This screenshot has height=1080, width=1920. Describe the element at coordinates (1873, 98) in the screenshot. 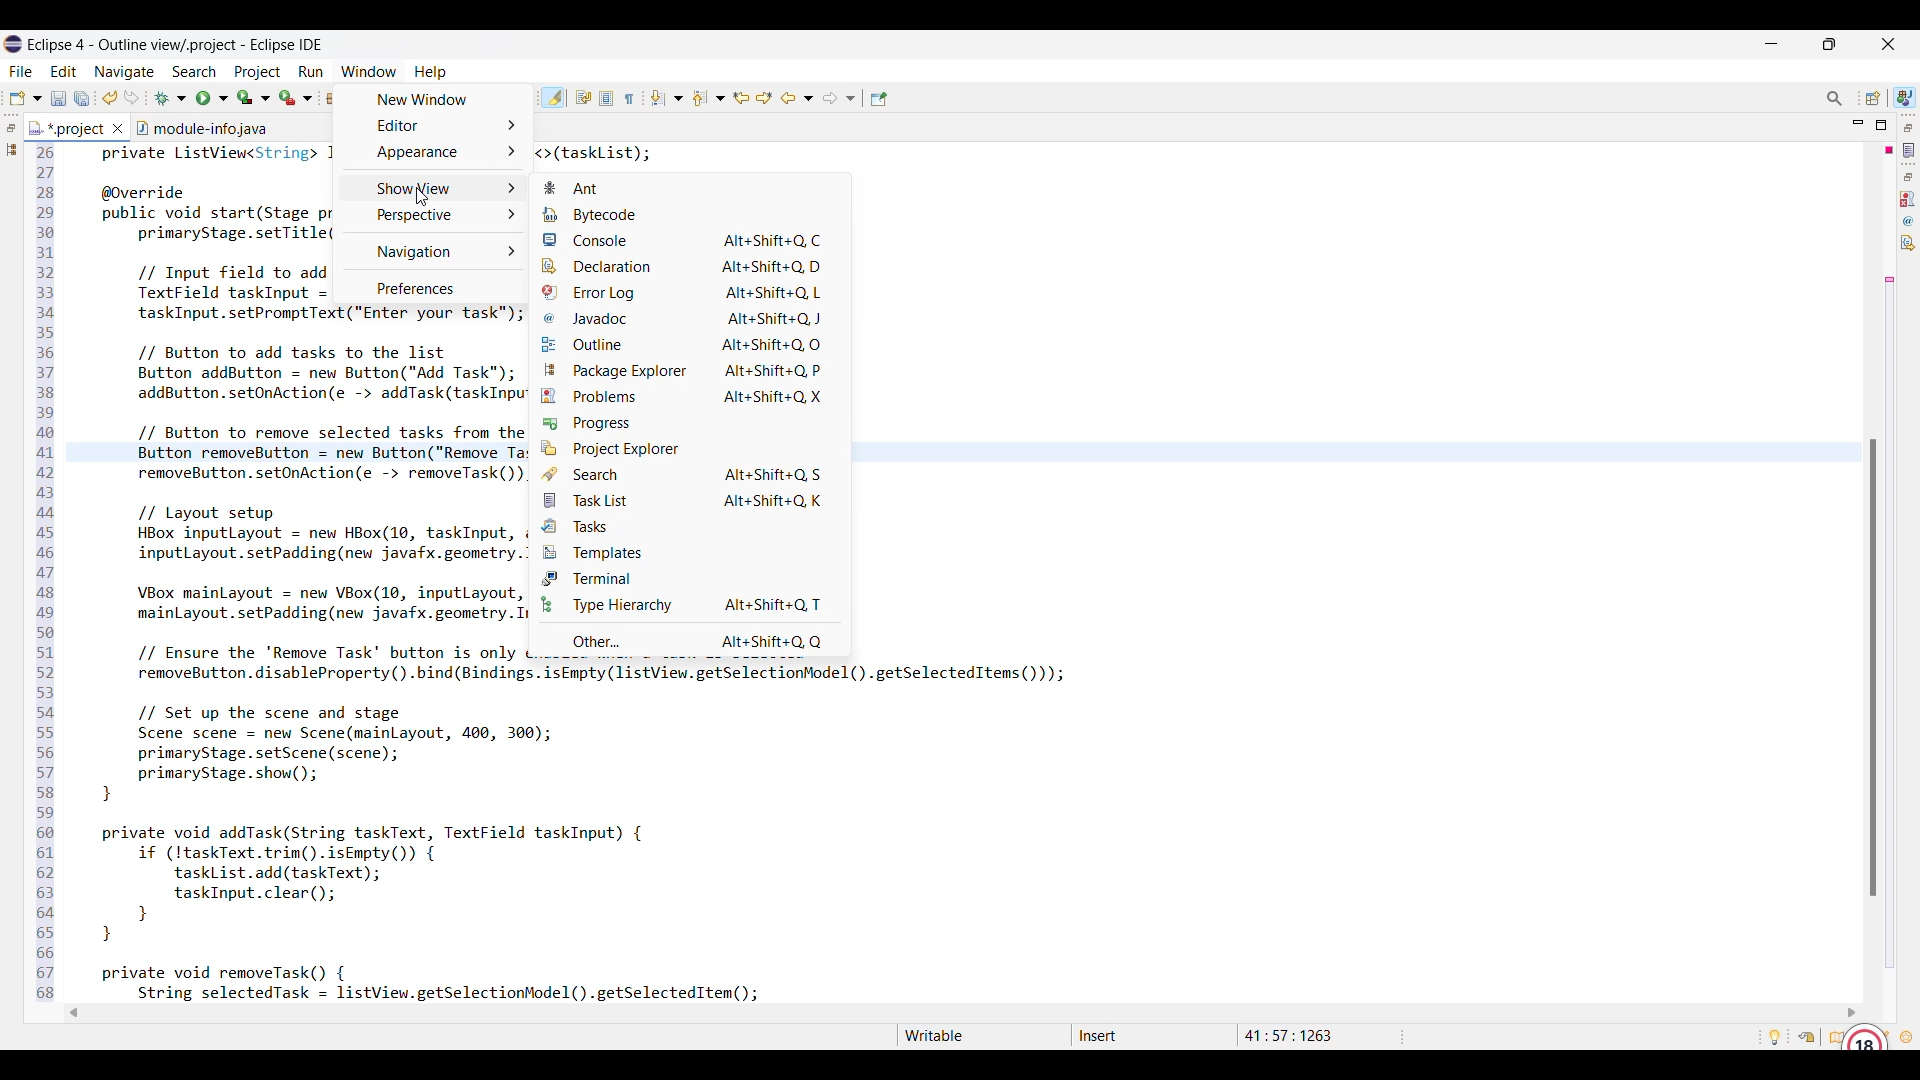

I see `Open perspective` at that location.